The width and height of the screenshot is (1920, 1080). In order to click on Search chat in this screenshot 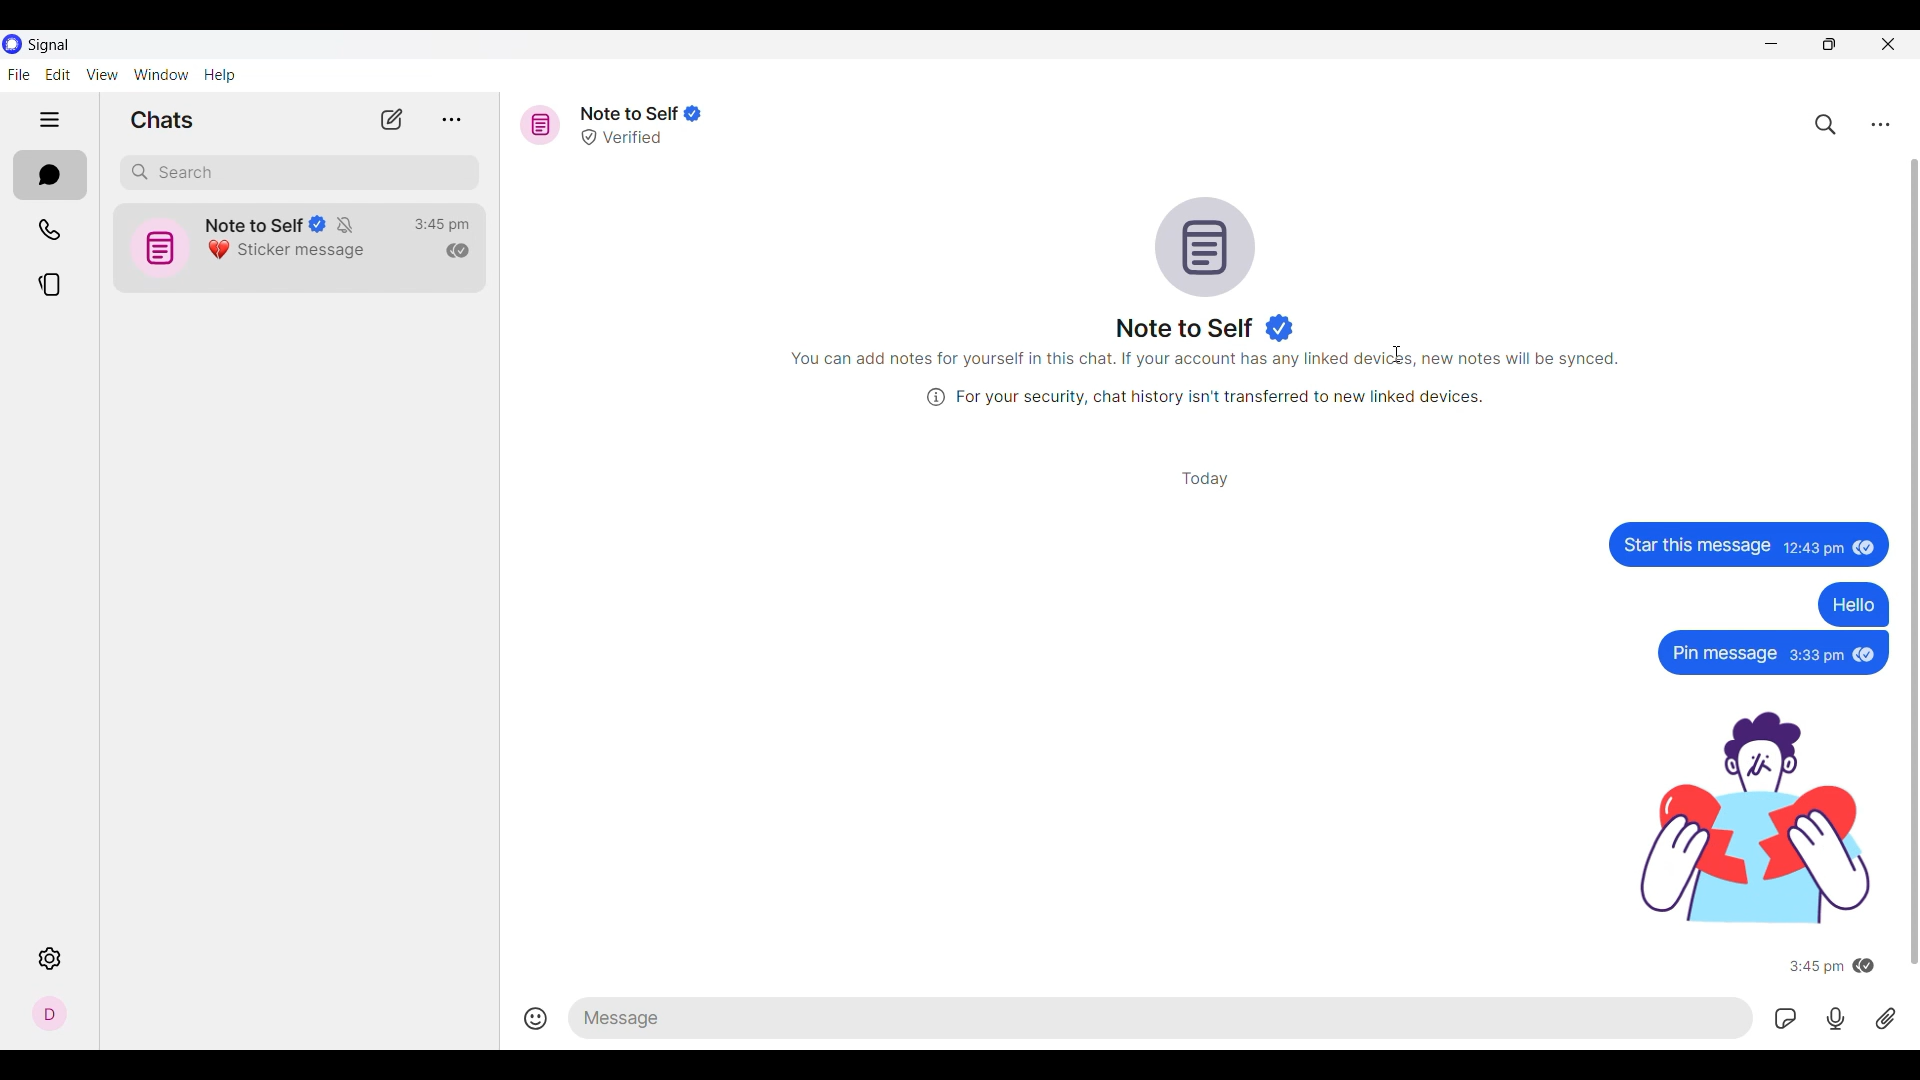, I will do `click(1826, 124)`.